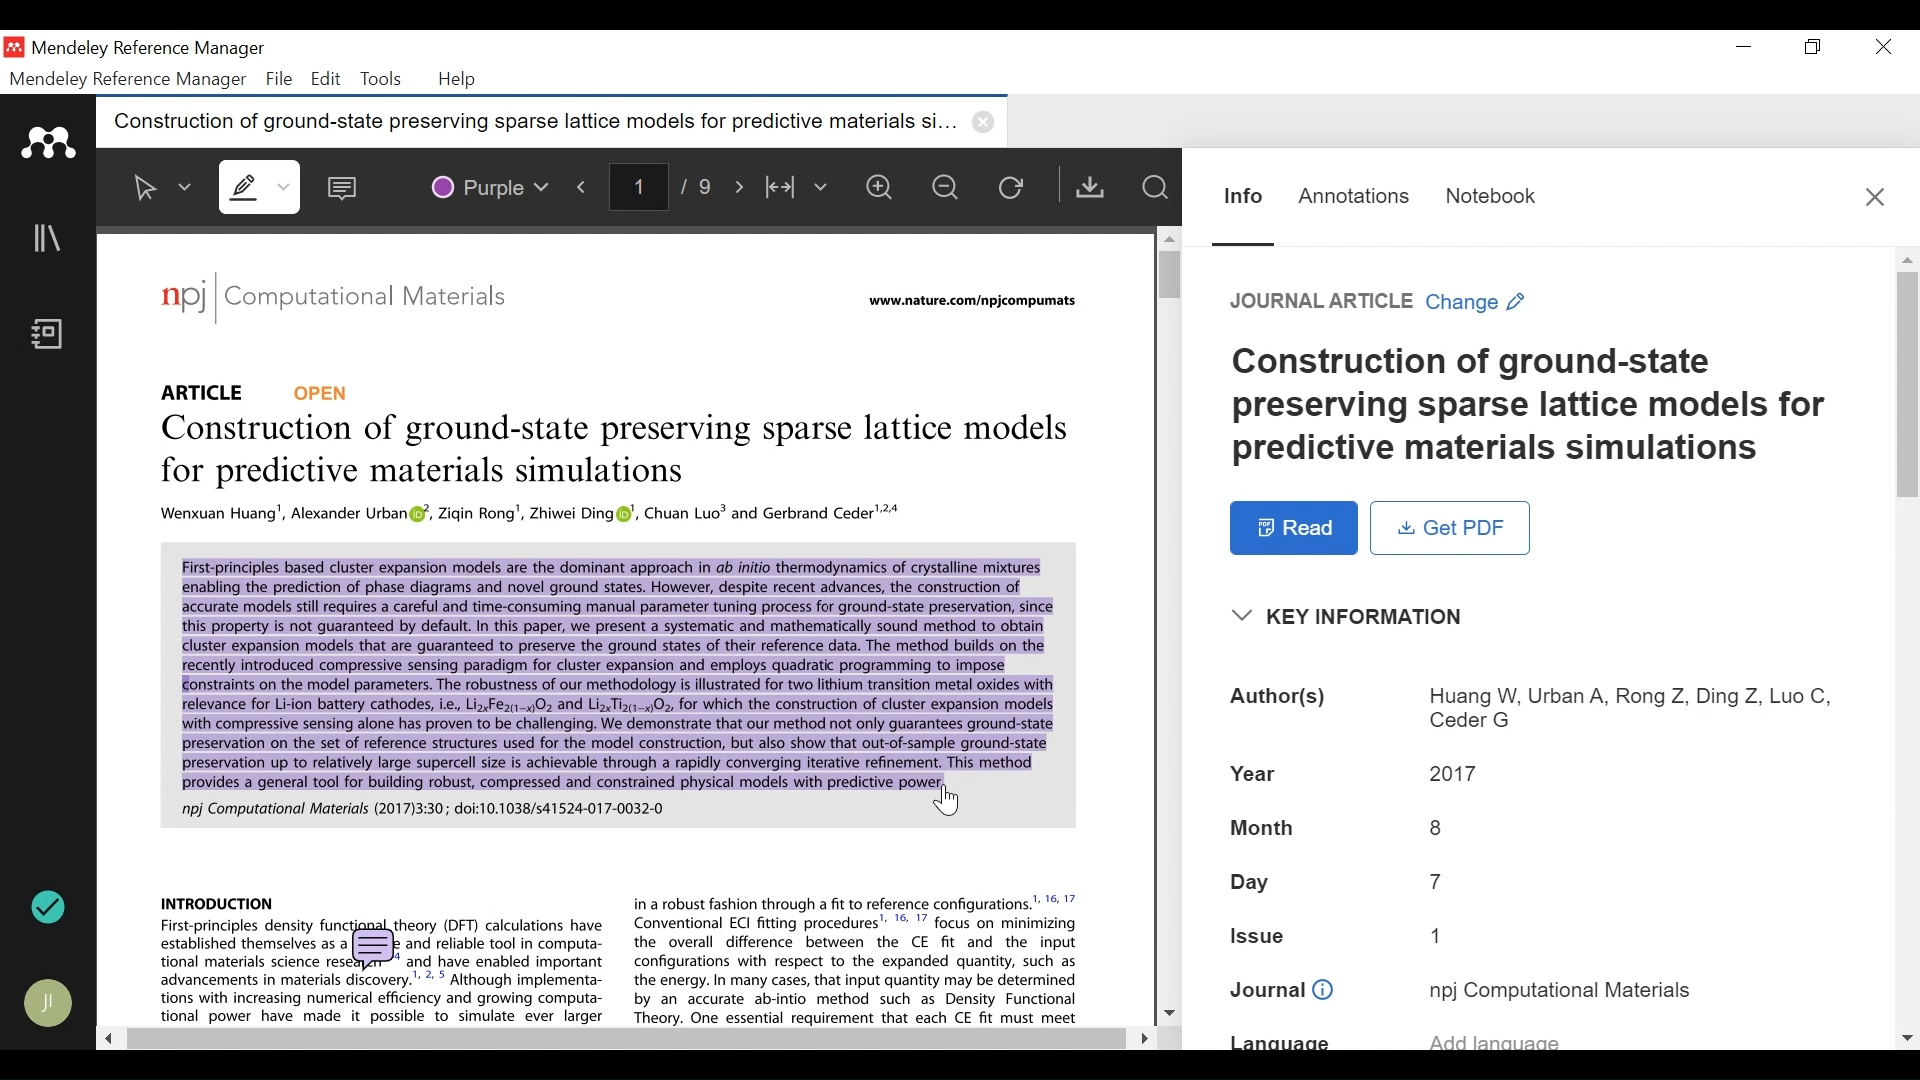 The height and width of the screenshot is (1080, 1920). Describe the element at coordinates (534, 515) in the screenshot. I see `PDF Context` at that location.